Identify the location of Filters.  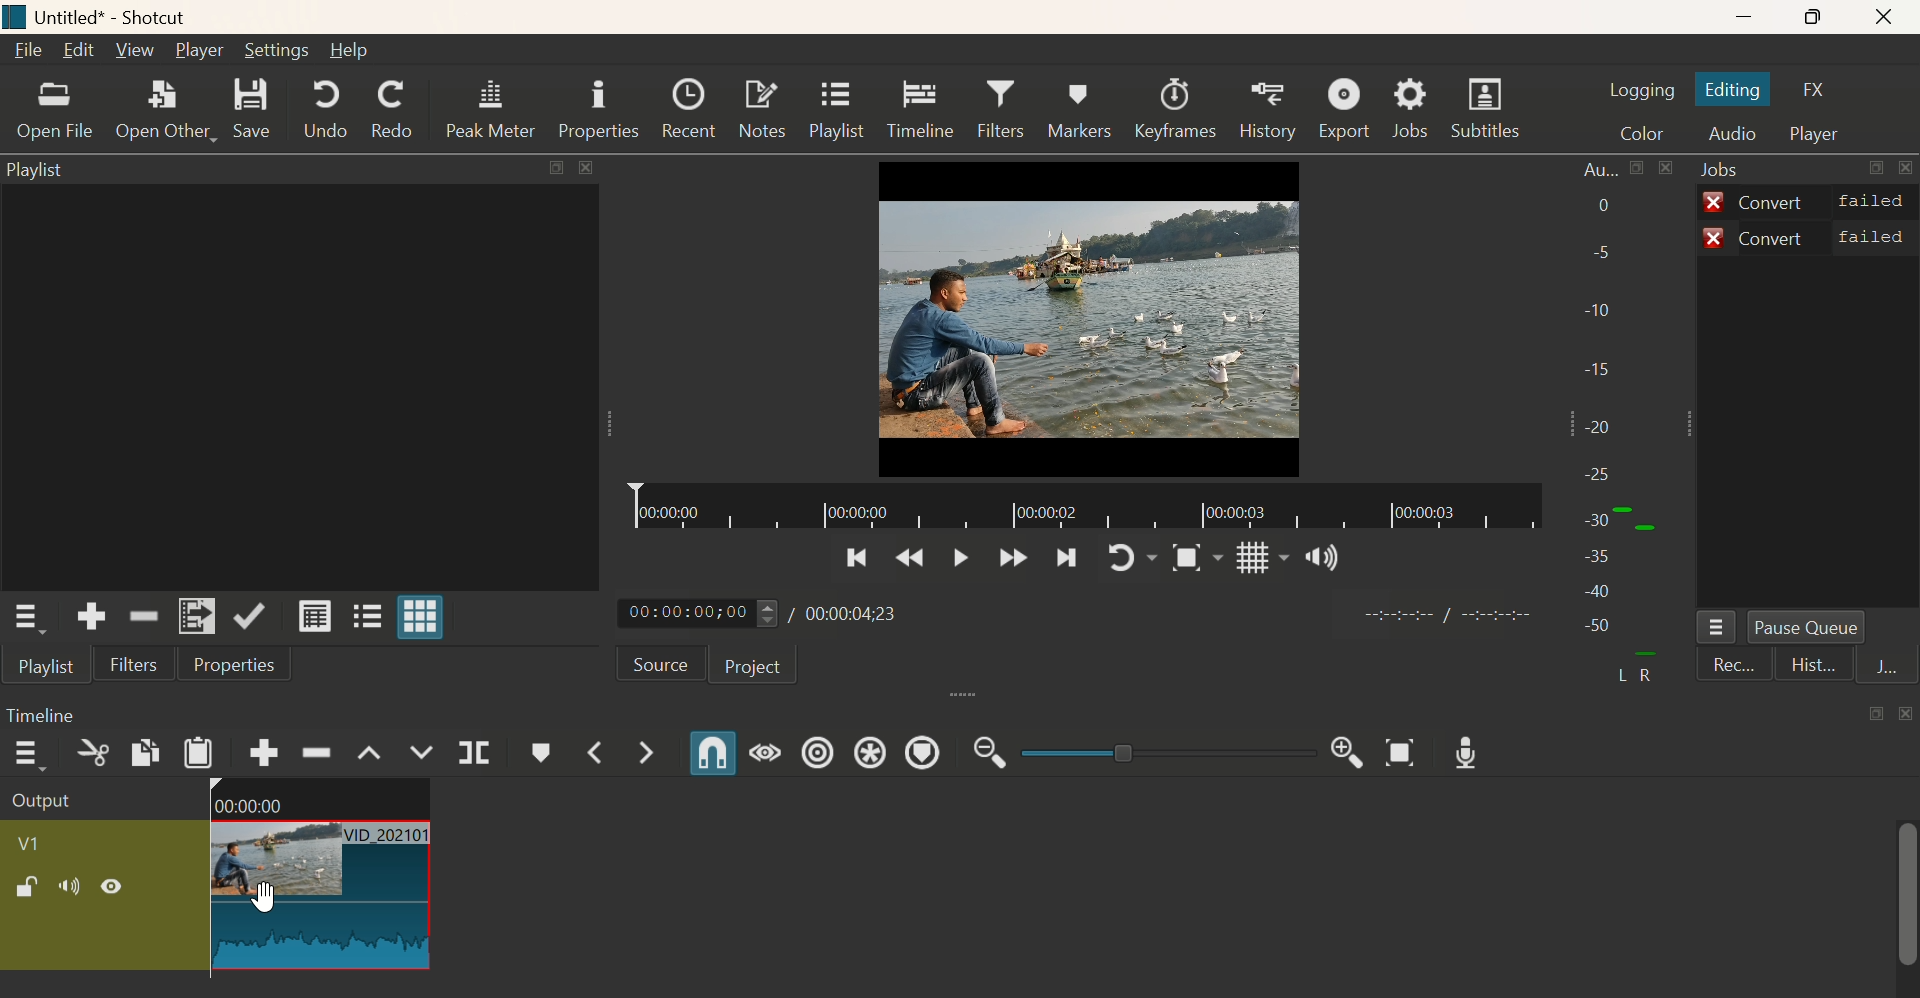
(1000, 110).